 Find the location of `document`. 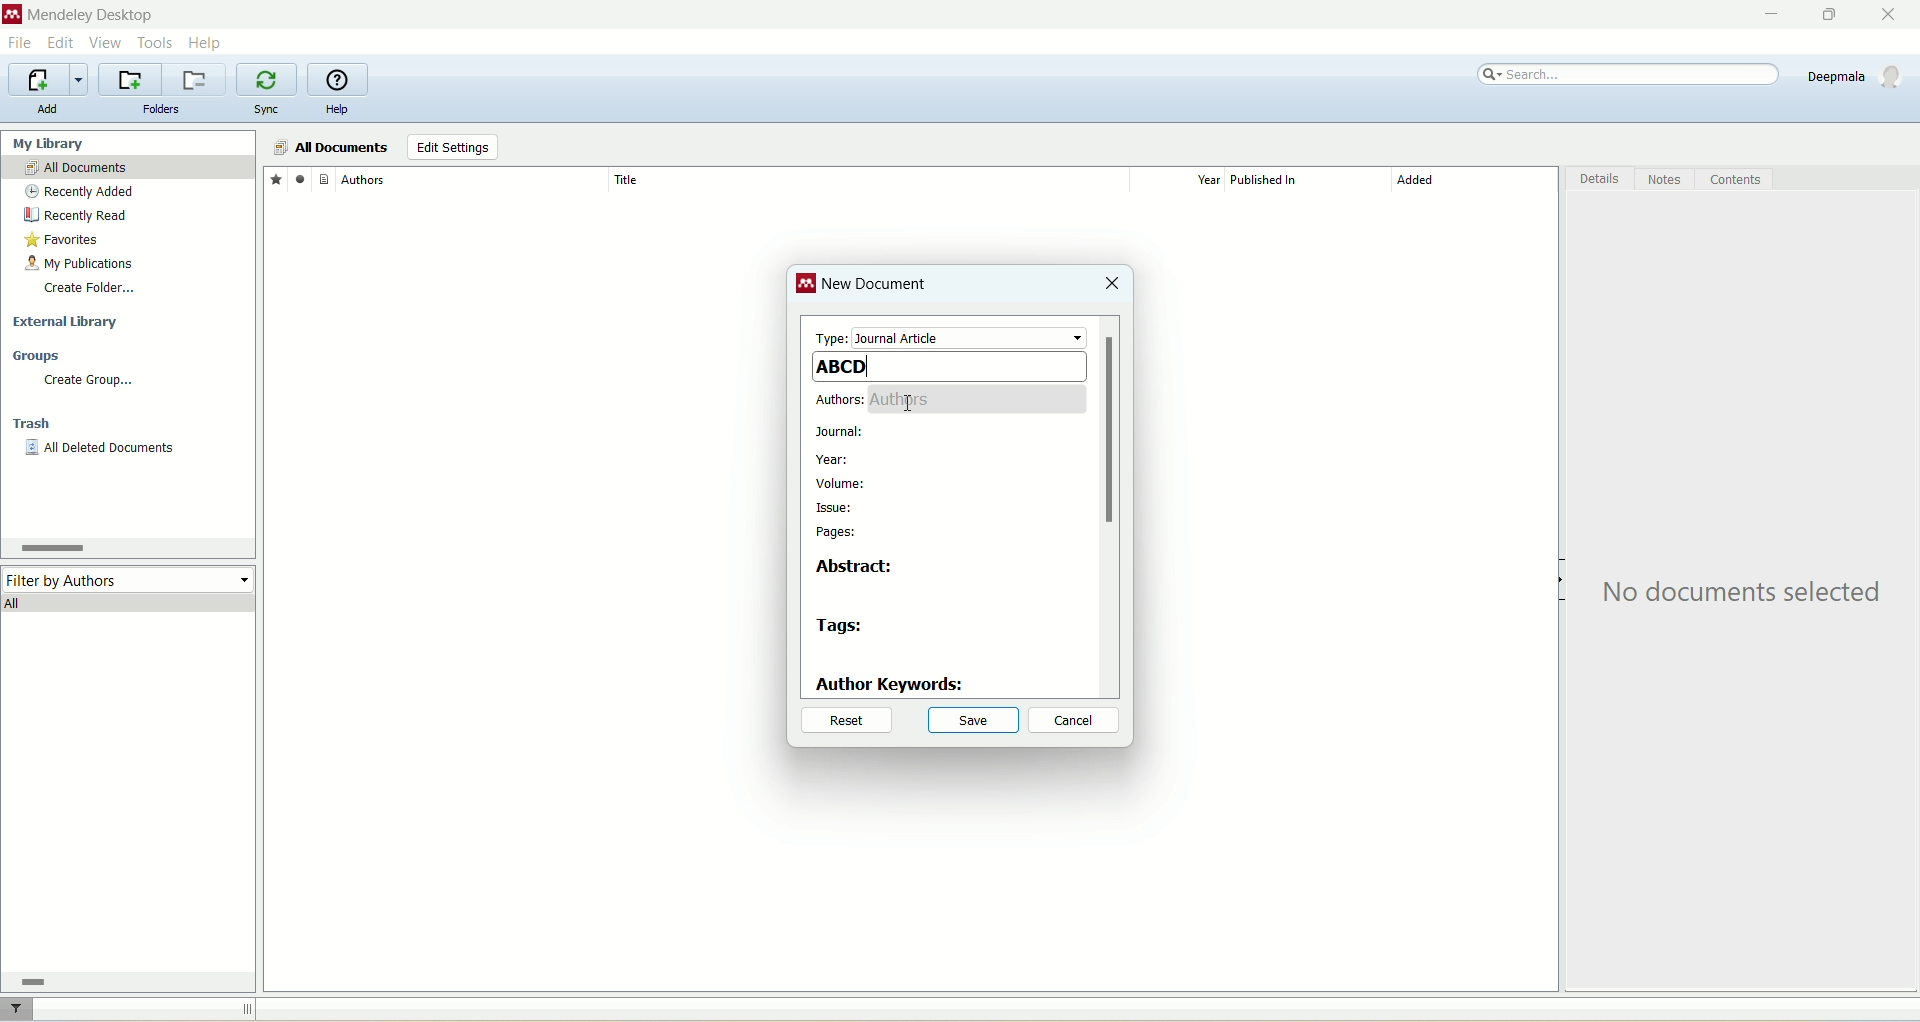

document is located at coordinates (324, 178).